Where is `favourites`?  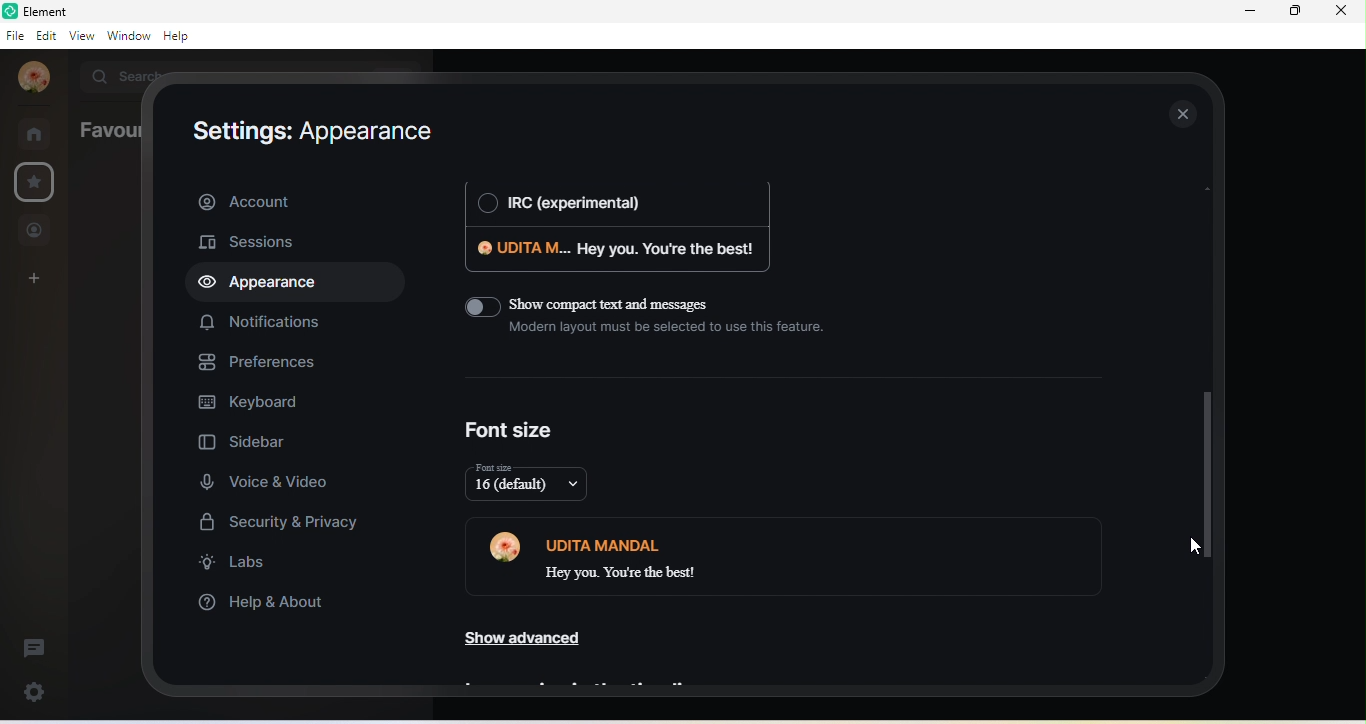 favourites is located at coordinates (37, 185).